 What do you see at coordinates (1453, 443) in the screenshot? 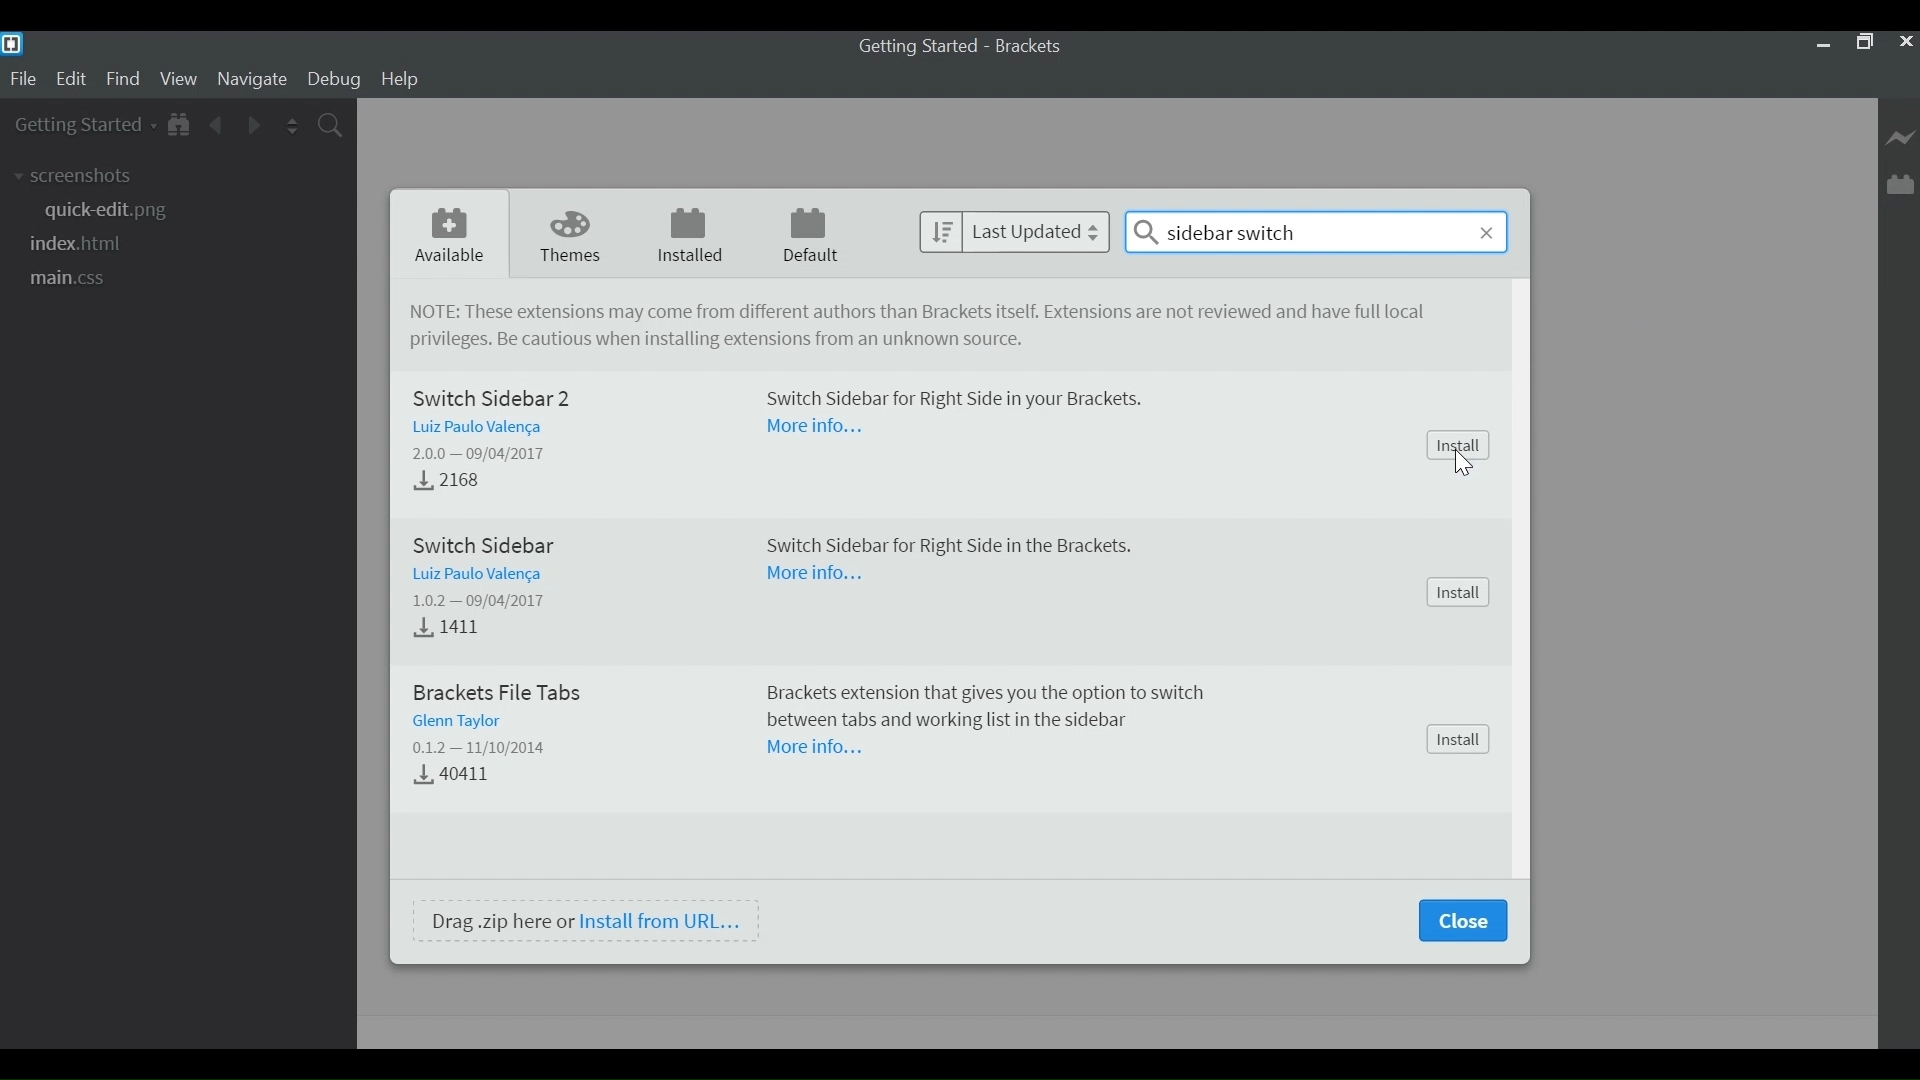
I see `install` at bounding box center [1453, 443].